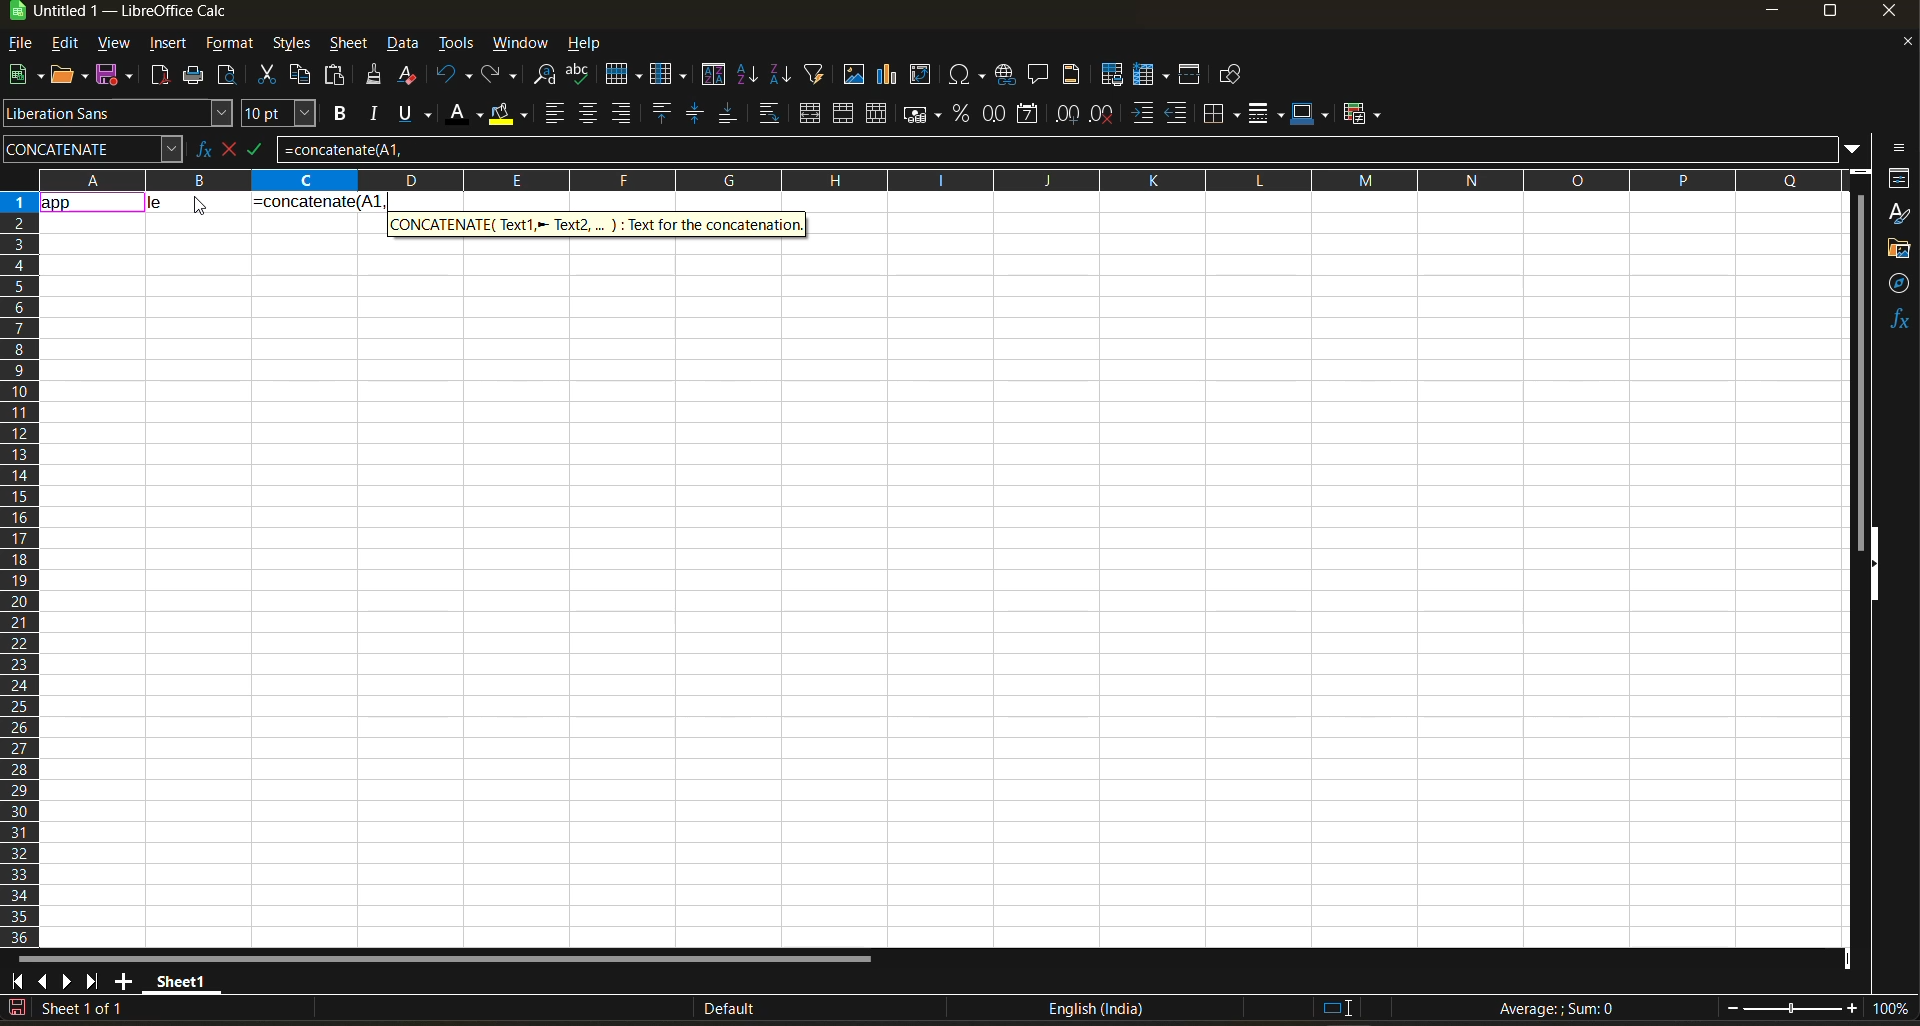 The width and height of the screenshot is (1920, 1026). What do you see at coordinates (375, 114) in the screenshot?
I see `italic` at bounding box center [375, 114].